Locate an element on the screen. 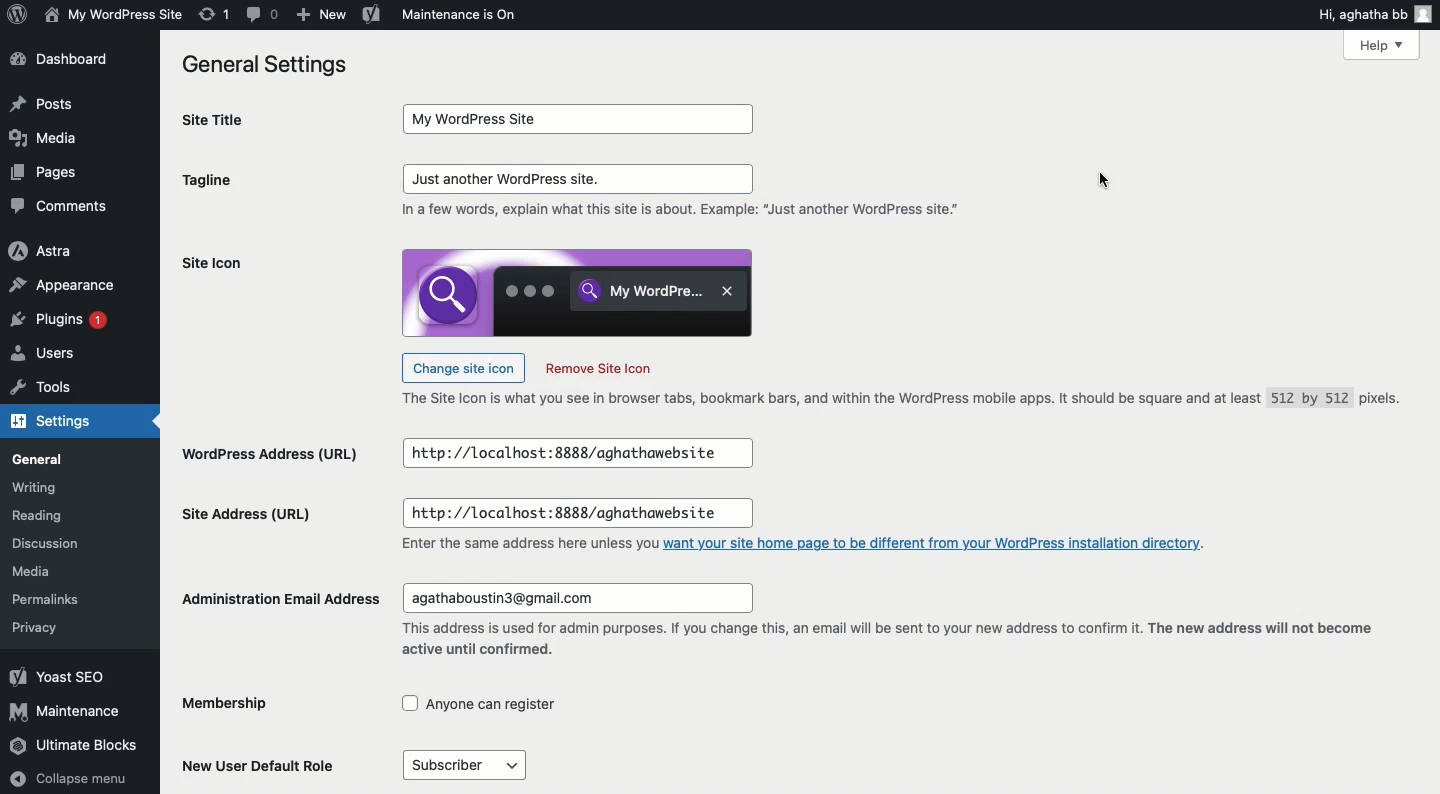 The height and width of the screenshot is (794, 1440). Collapse menu is located at coordinates (71, 779).